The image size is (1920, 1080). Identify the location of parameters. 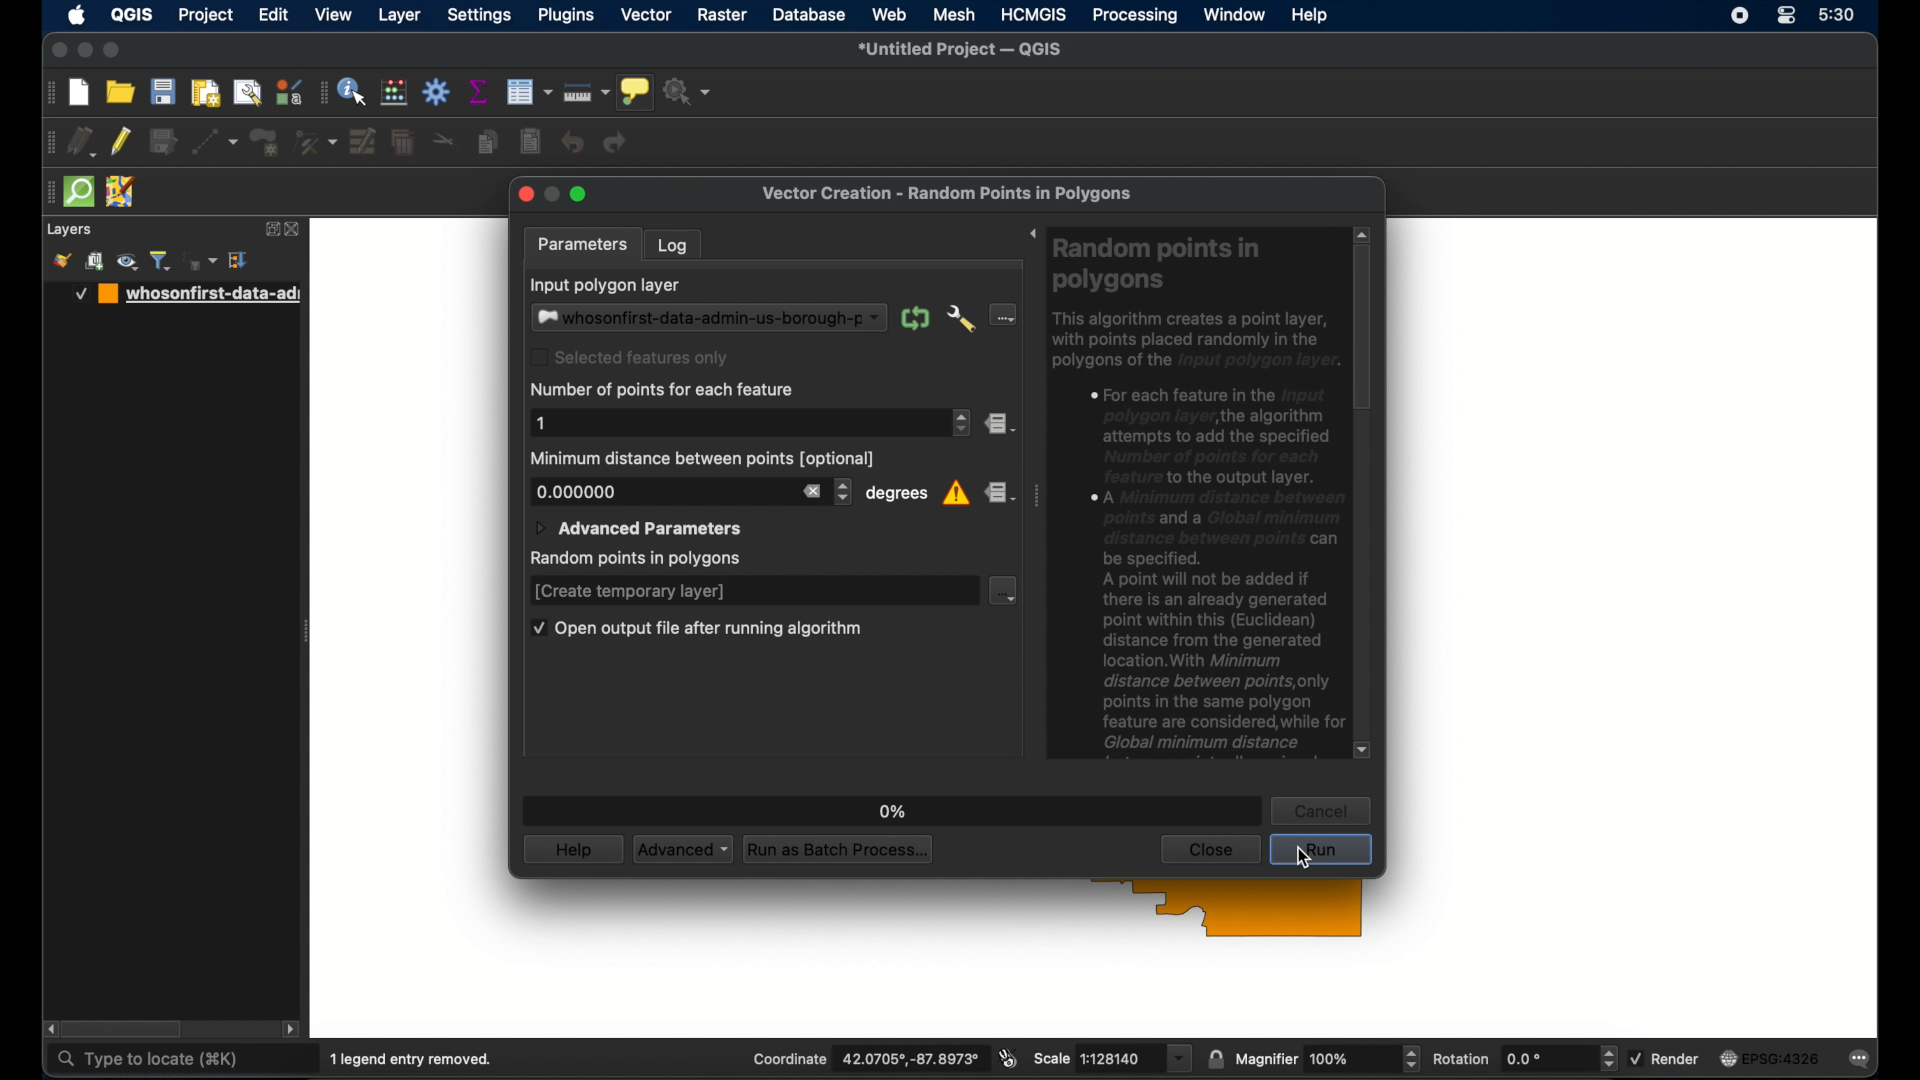
(584, 243).